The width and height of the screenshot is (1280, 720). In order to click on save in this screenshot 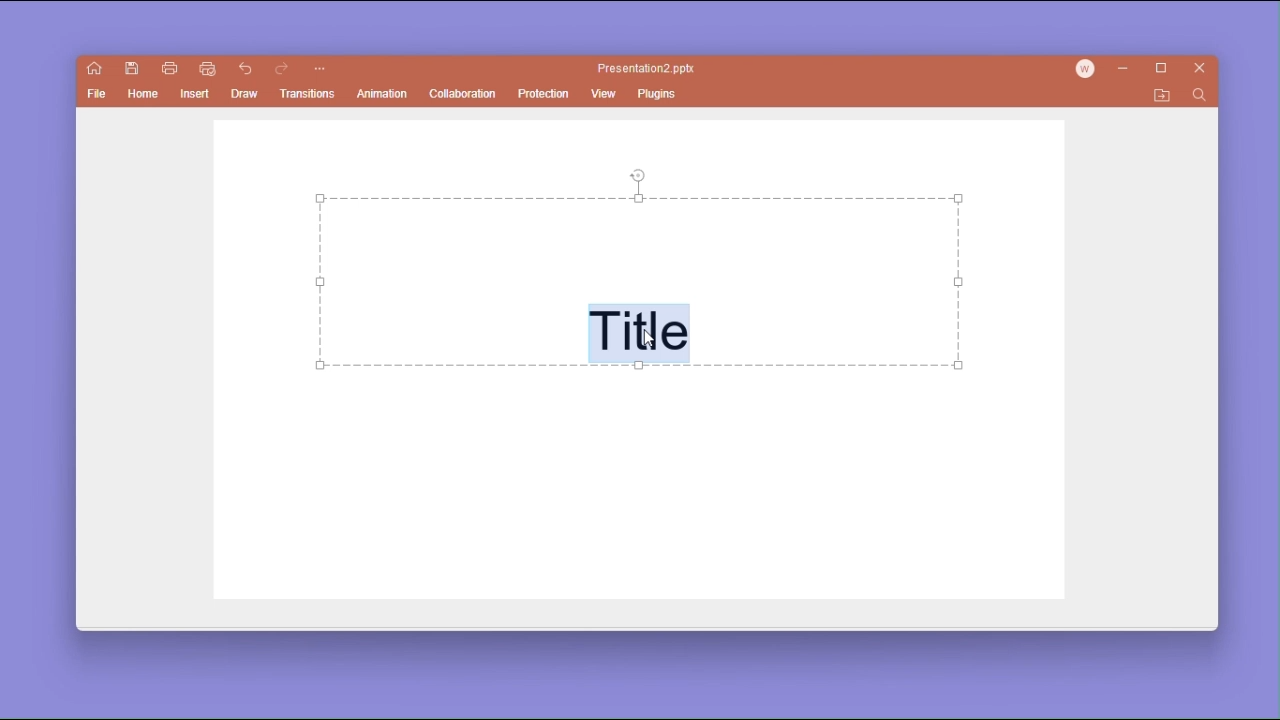, I will do `click(133, 69)`.